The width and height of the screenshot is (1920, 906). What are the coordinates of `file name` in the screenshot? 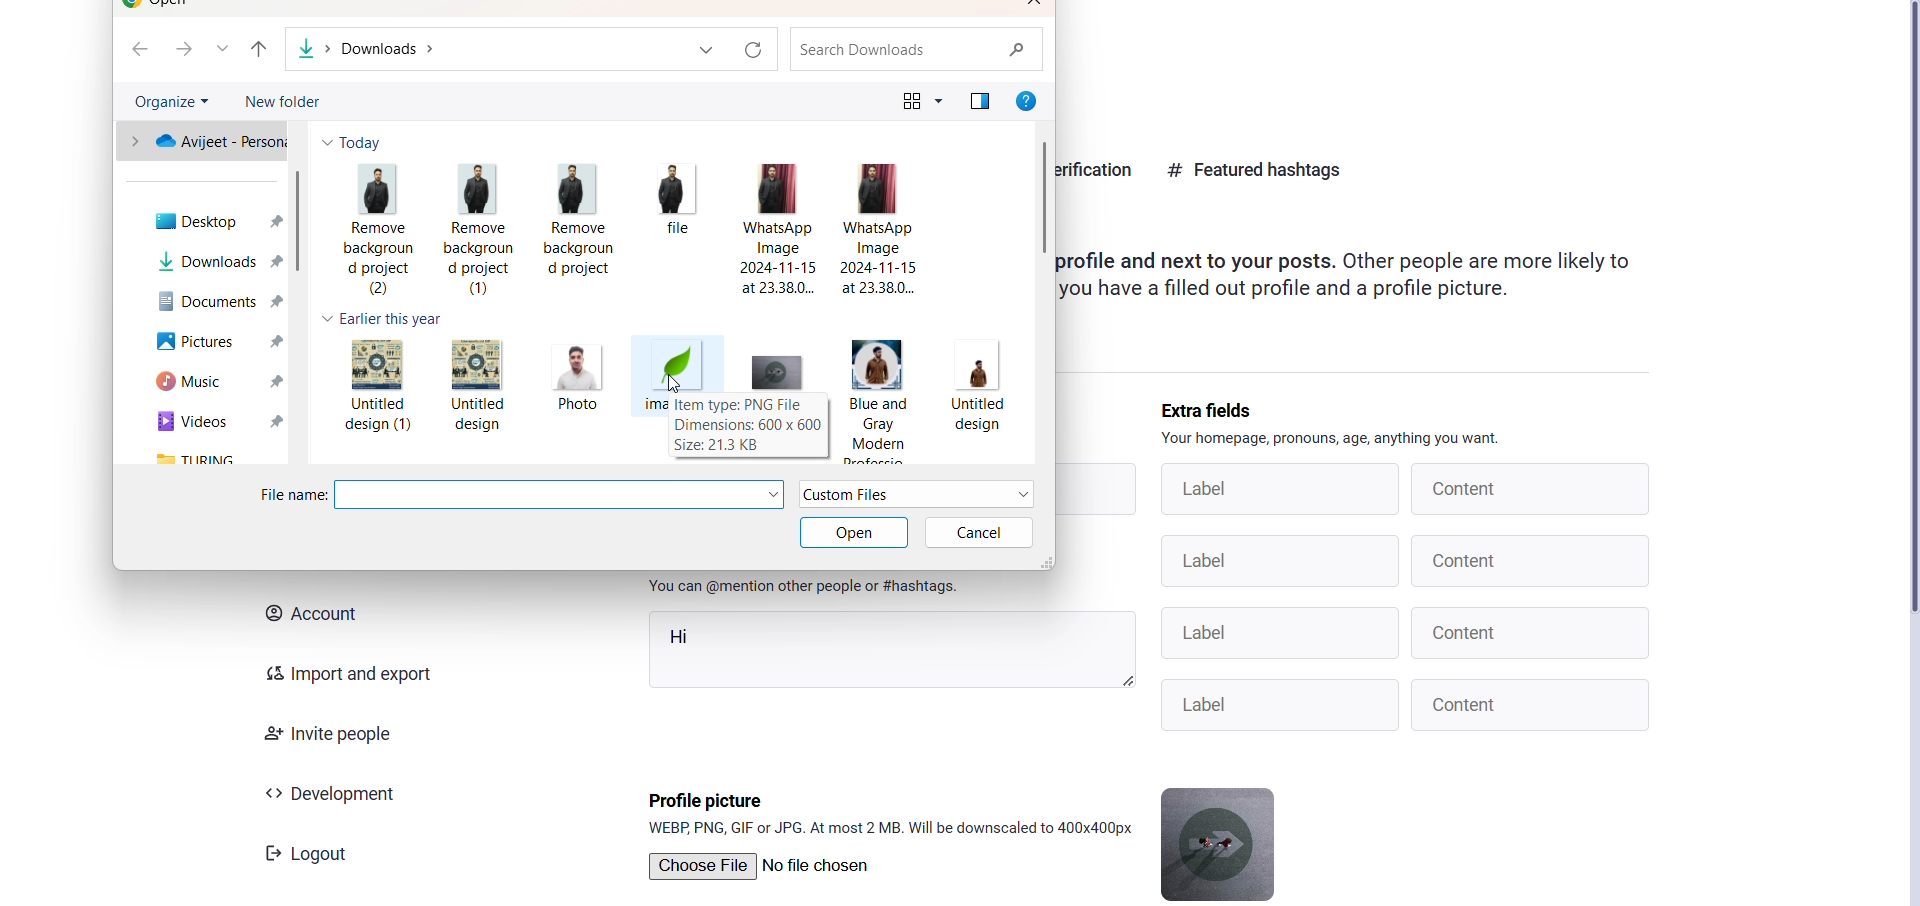 It's located at (290, 494).